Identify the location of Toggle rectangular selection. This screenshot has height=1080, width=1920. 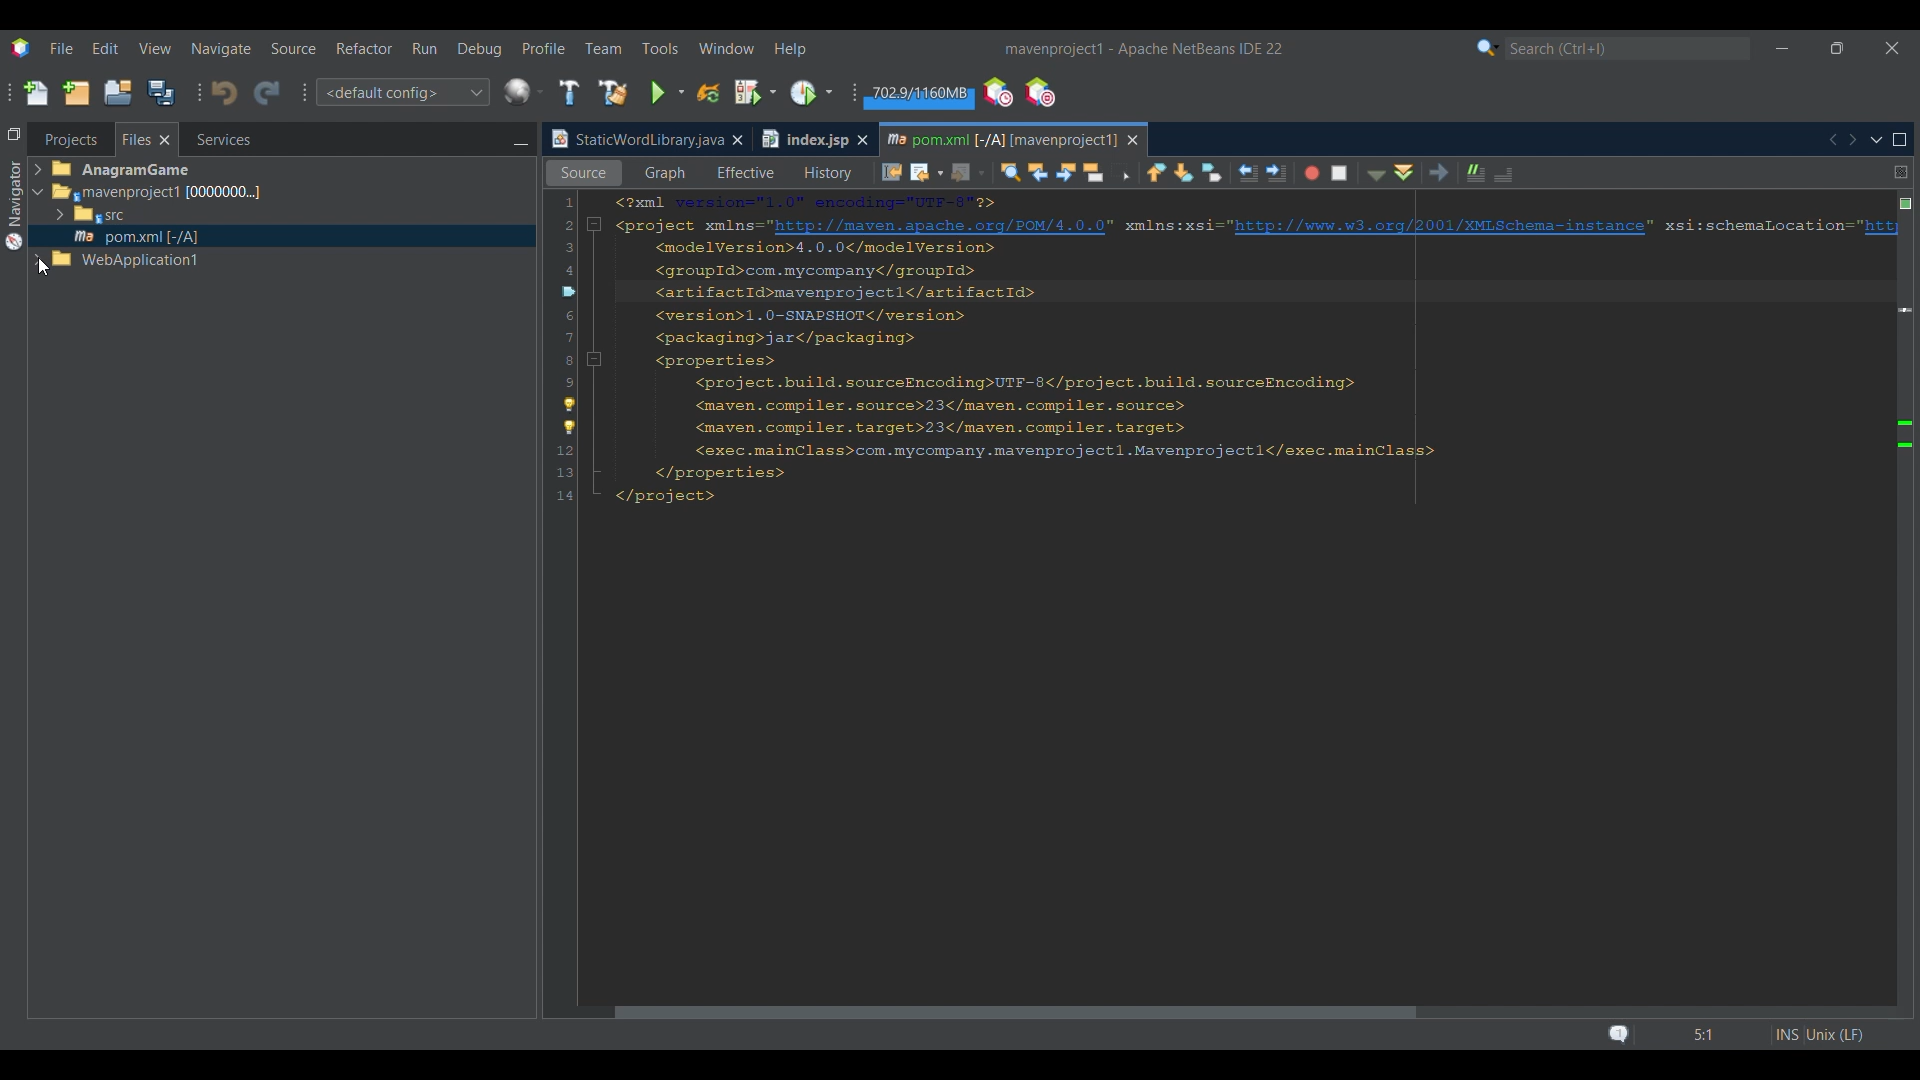
(1124, 174).